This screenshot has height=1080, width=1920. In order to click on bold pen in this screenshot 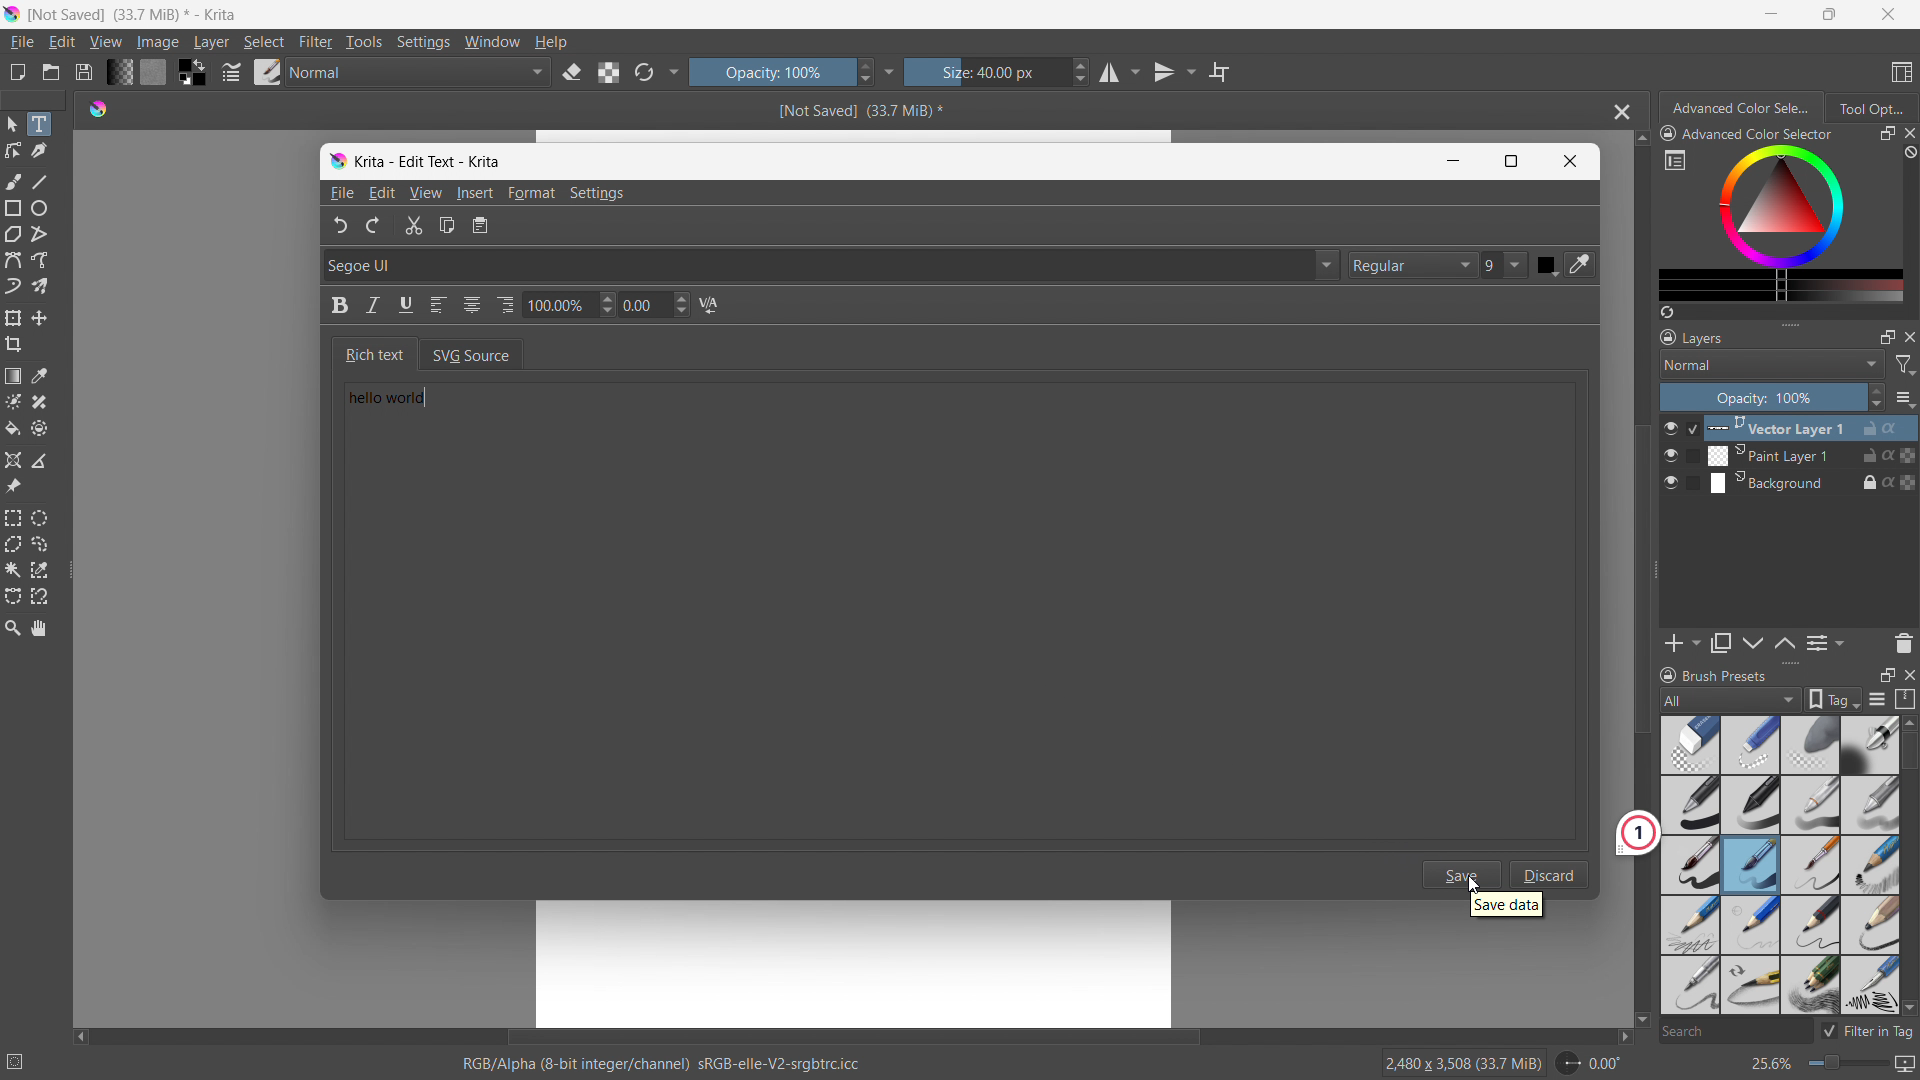, I will do `click(1689, 806)`.